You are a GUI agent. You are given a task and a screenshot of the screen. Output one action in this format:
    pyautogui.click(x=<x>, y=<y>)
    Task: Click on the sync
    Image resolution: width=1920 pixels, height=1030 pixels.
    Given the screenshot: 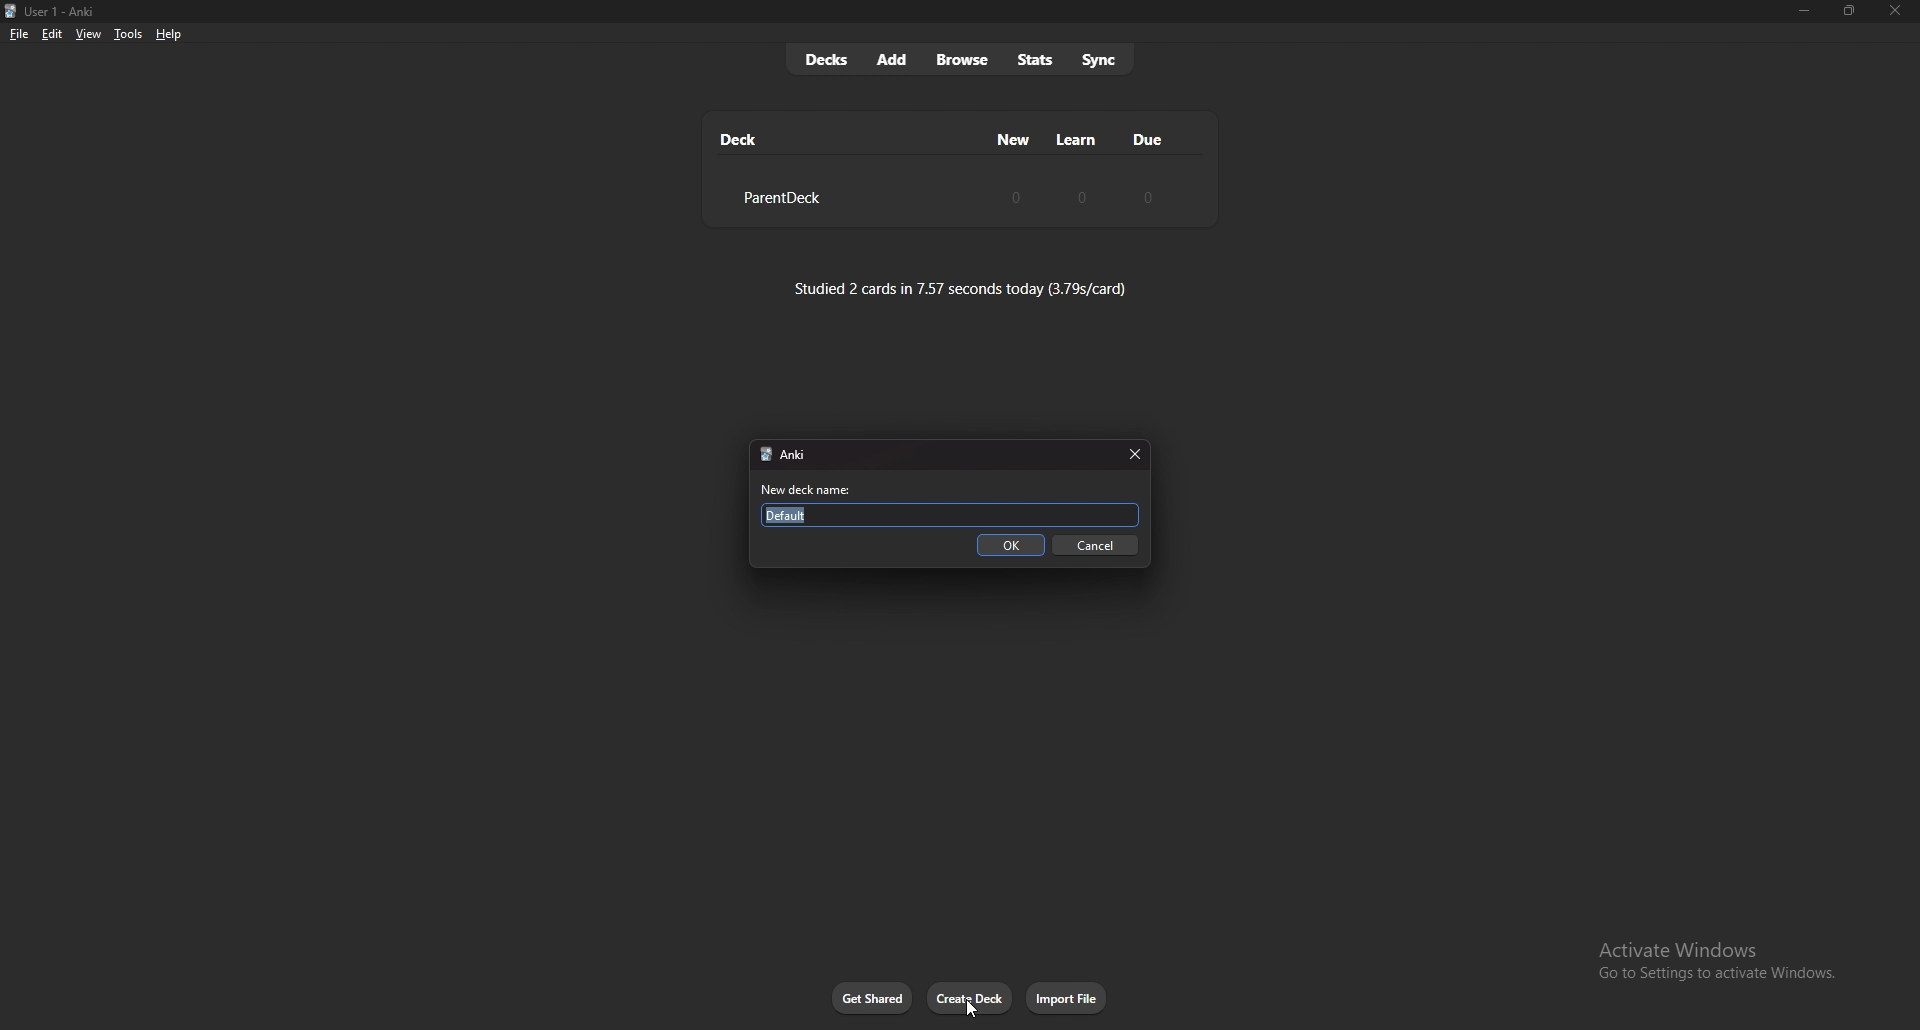 What is the action you would take?
    pyautogui.click(x=1101, y=58)
    